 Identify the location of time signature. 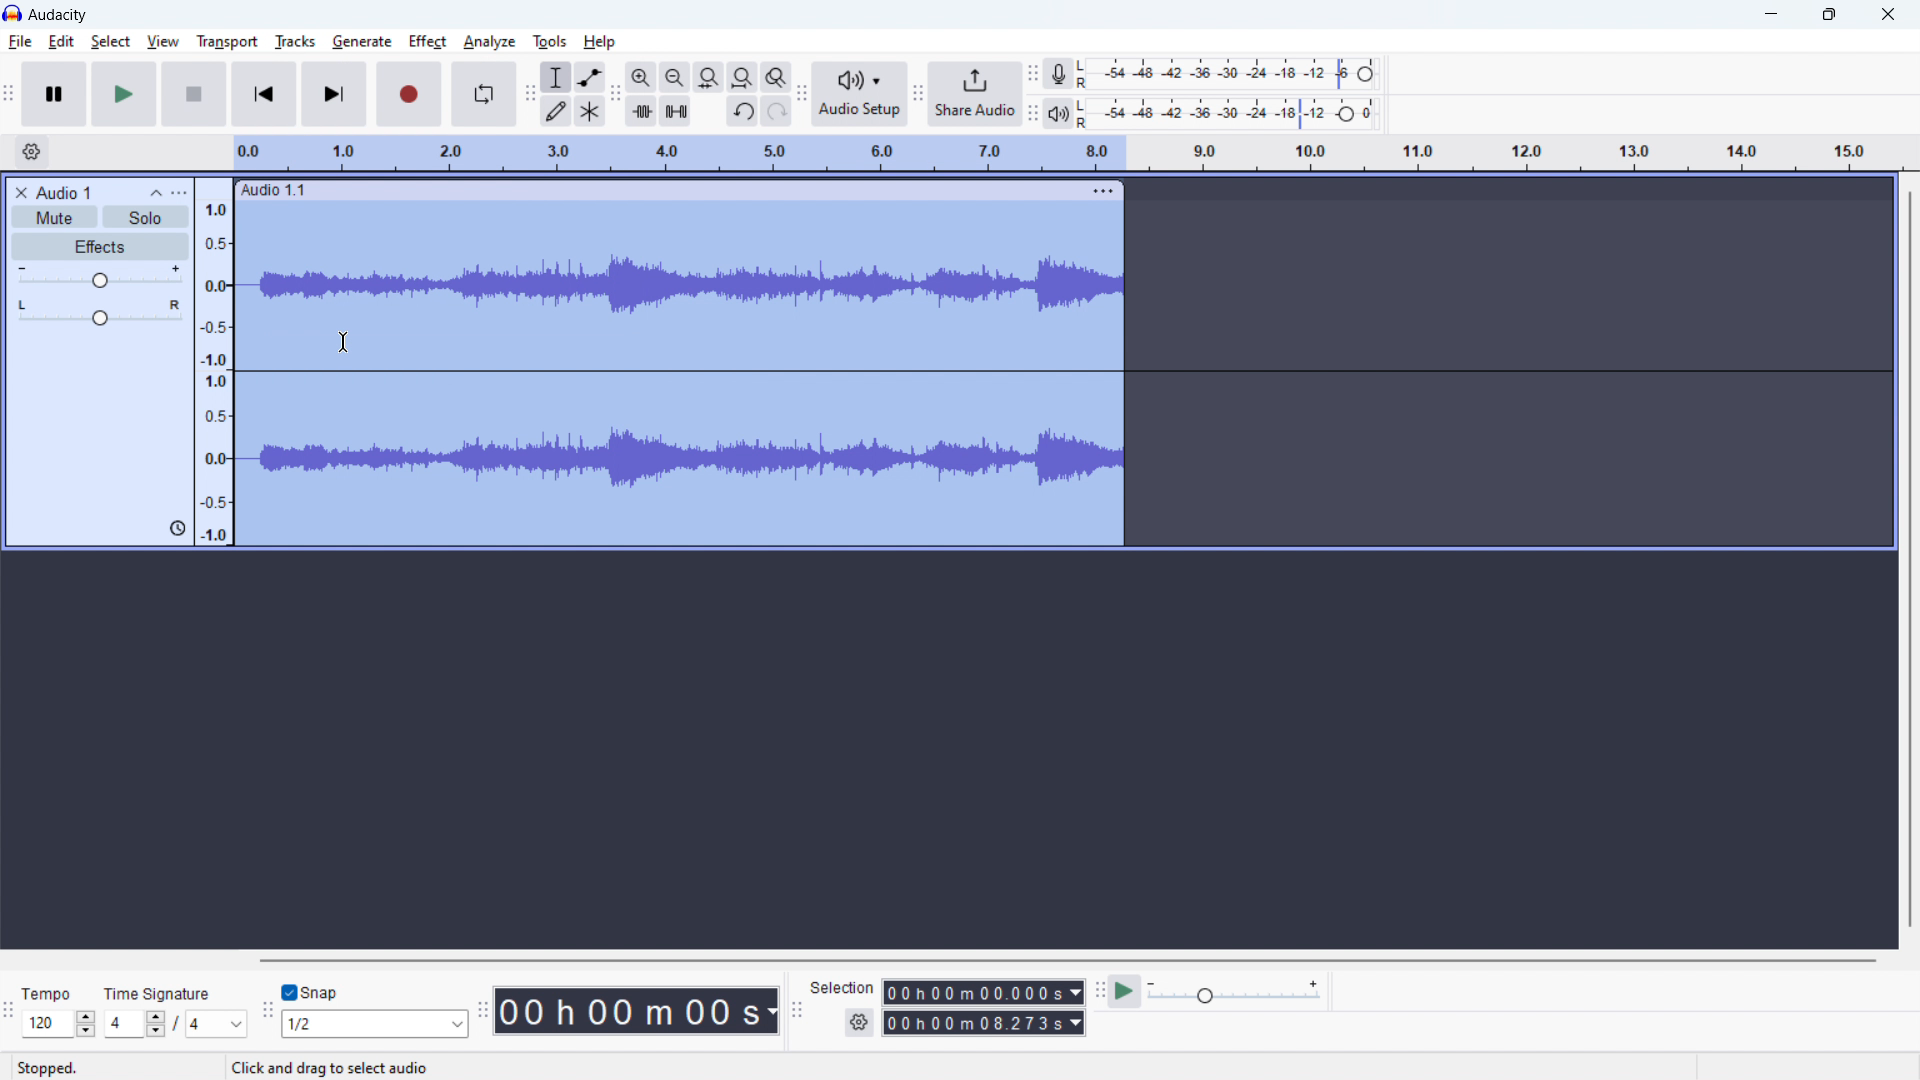
(175, 1024).